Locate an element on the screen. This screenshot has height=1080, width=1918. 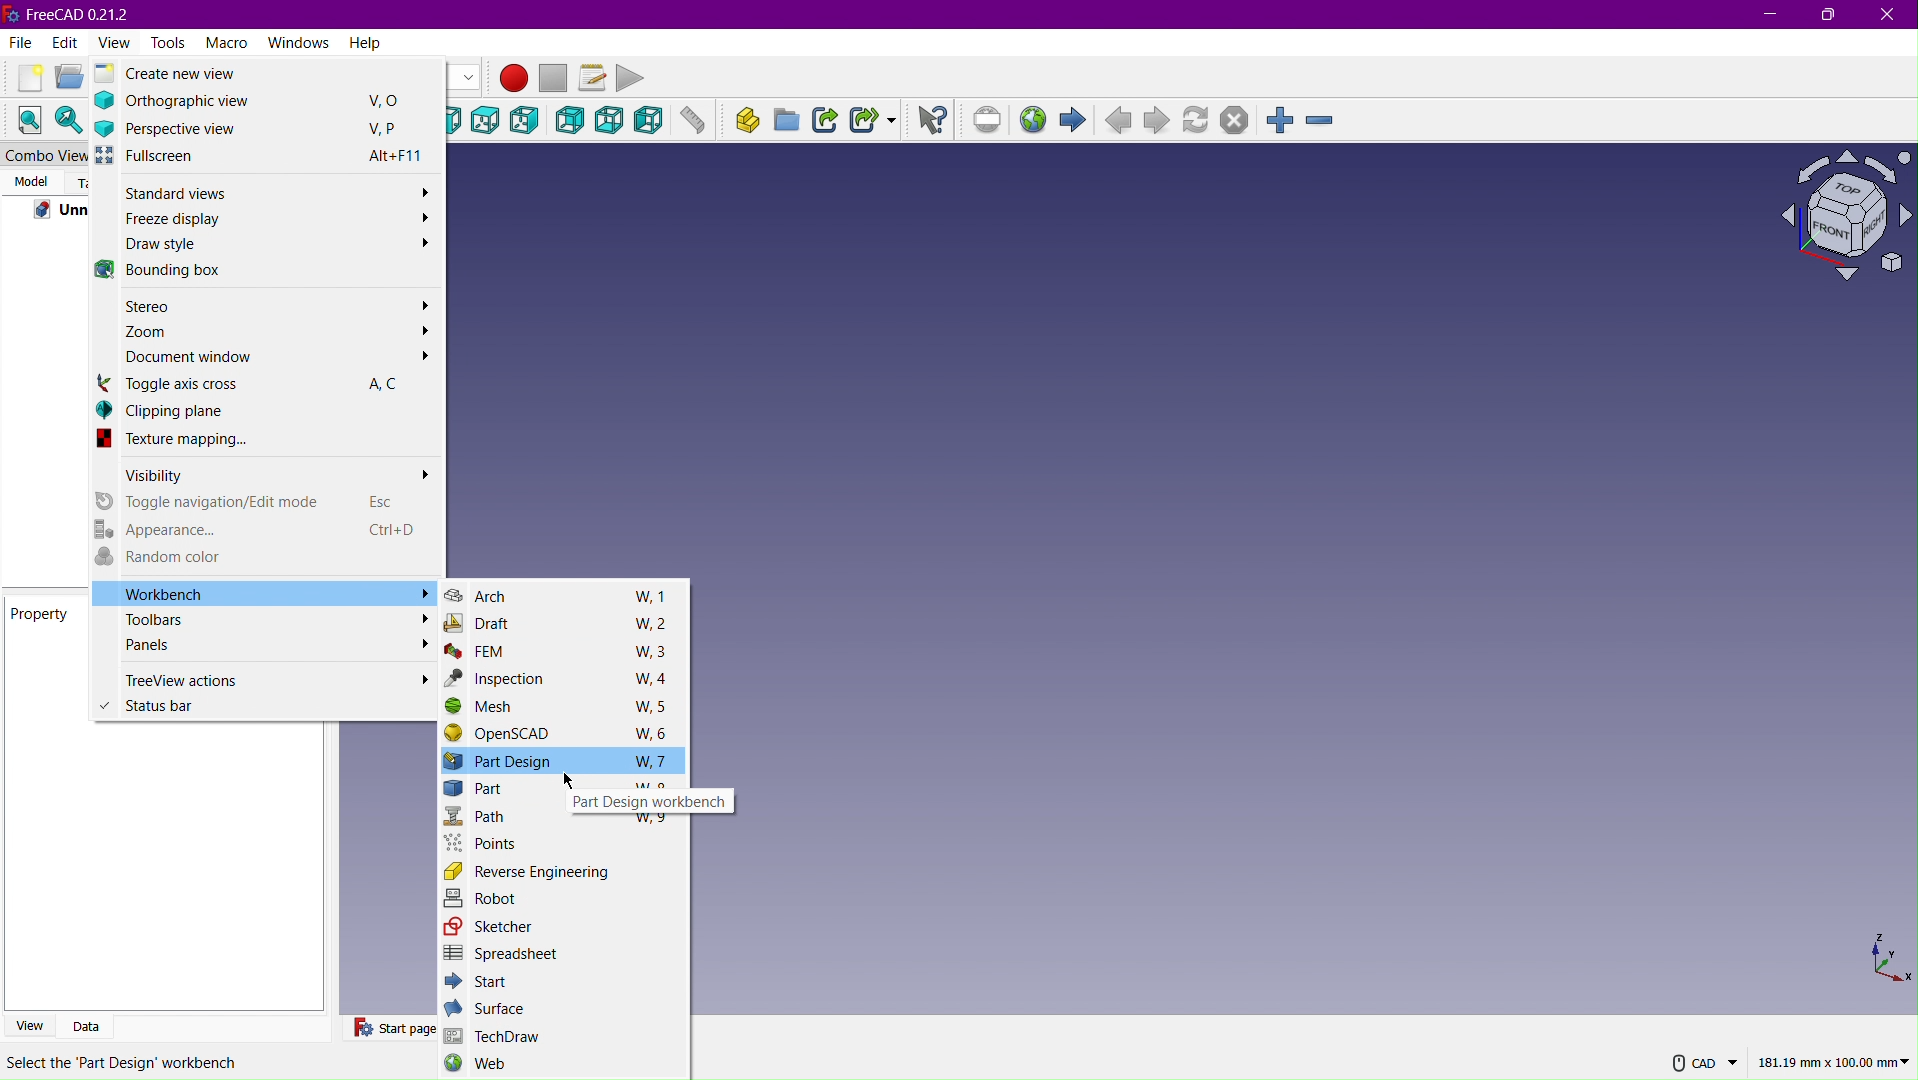
Data is located at coordinates (96, 1025).